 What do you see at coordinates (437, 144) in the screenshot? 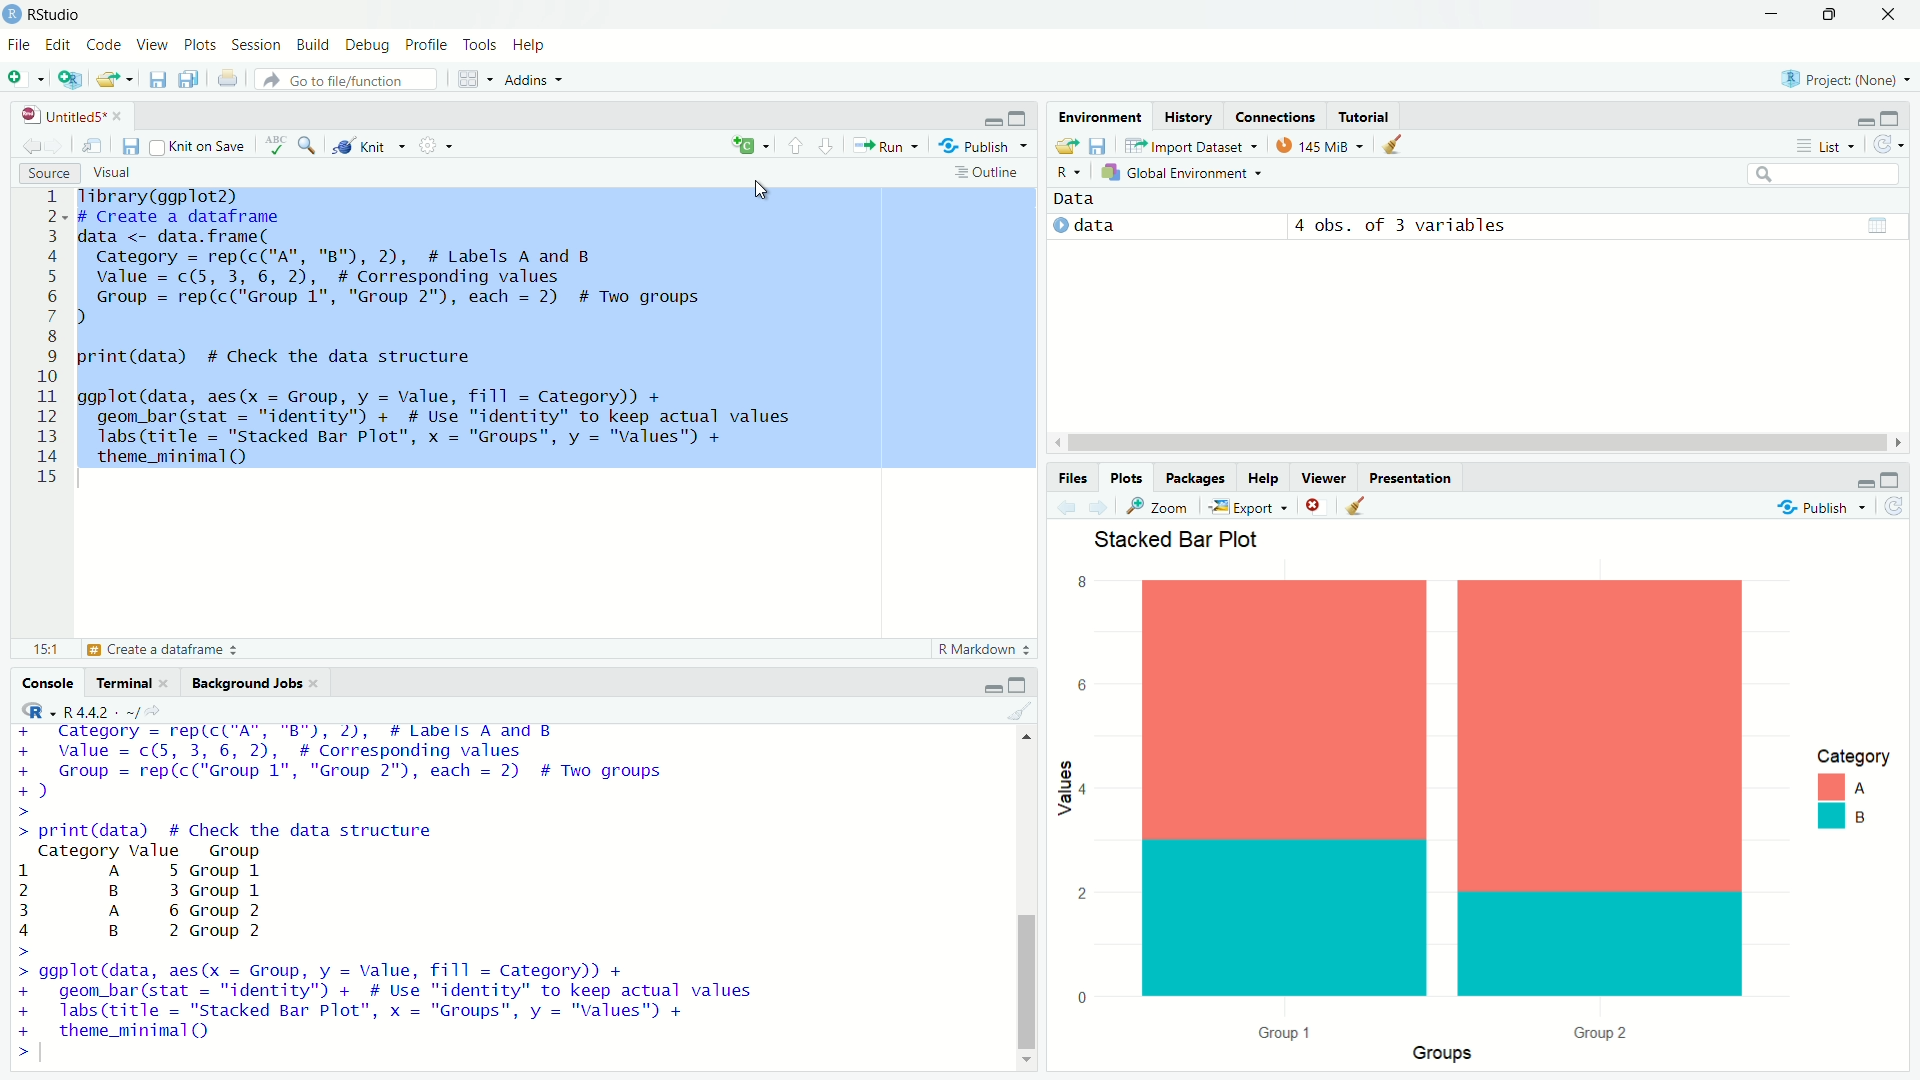
I see `Settings` at bounding box center [437, 144].